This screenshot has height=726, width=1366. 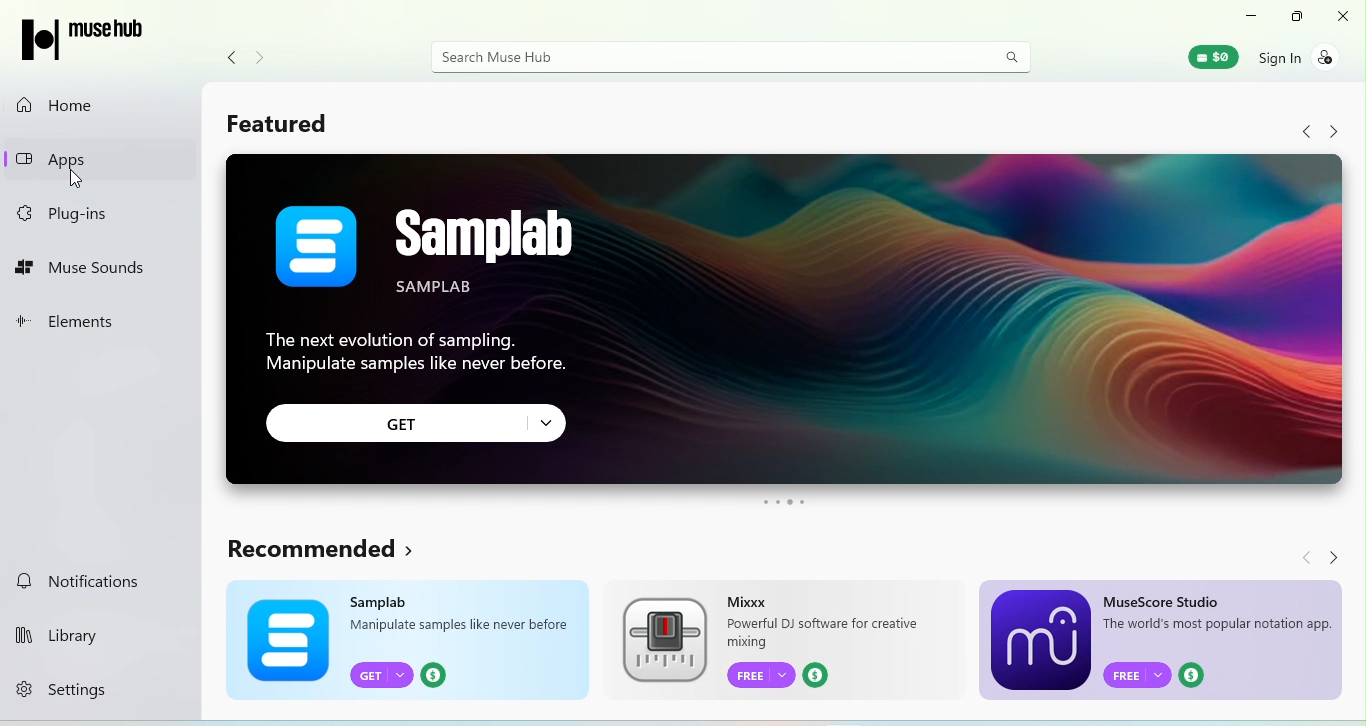 I want to click on Mixx Logo, so click(x=664, y=640).